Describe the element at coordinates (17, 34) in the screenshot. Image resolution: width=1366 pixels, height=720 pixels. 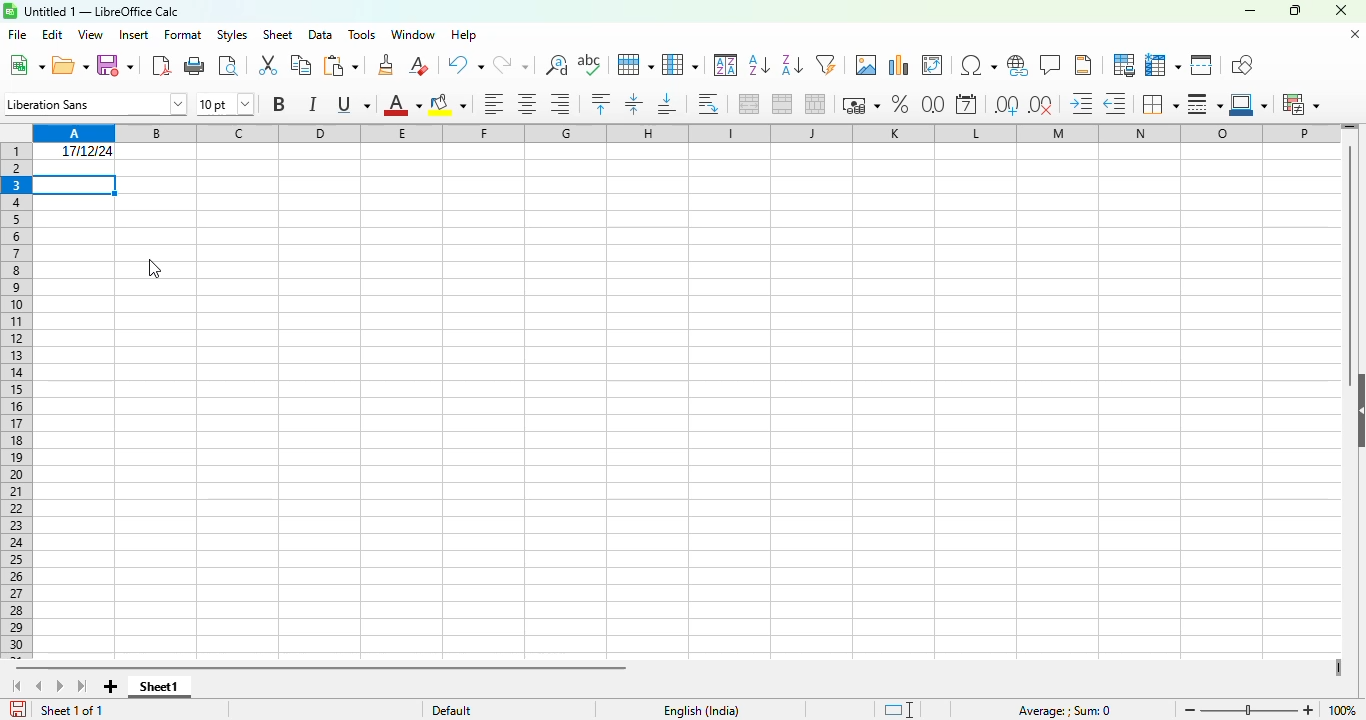
I see `file` at that location.